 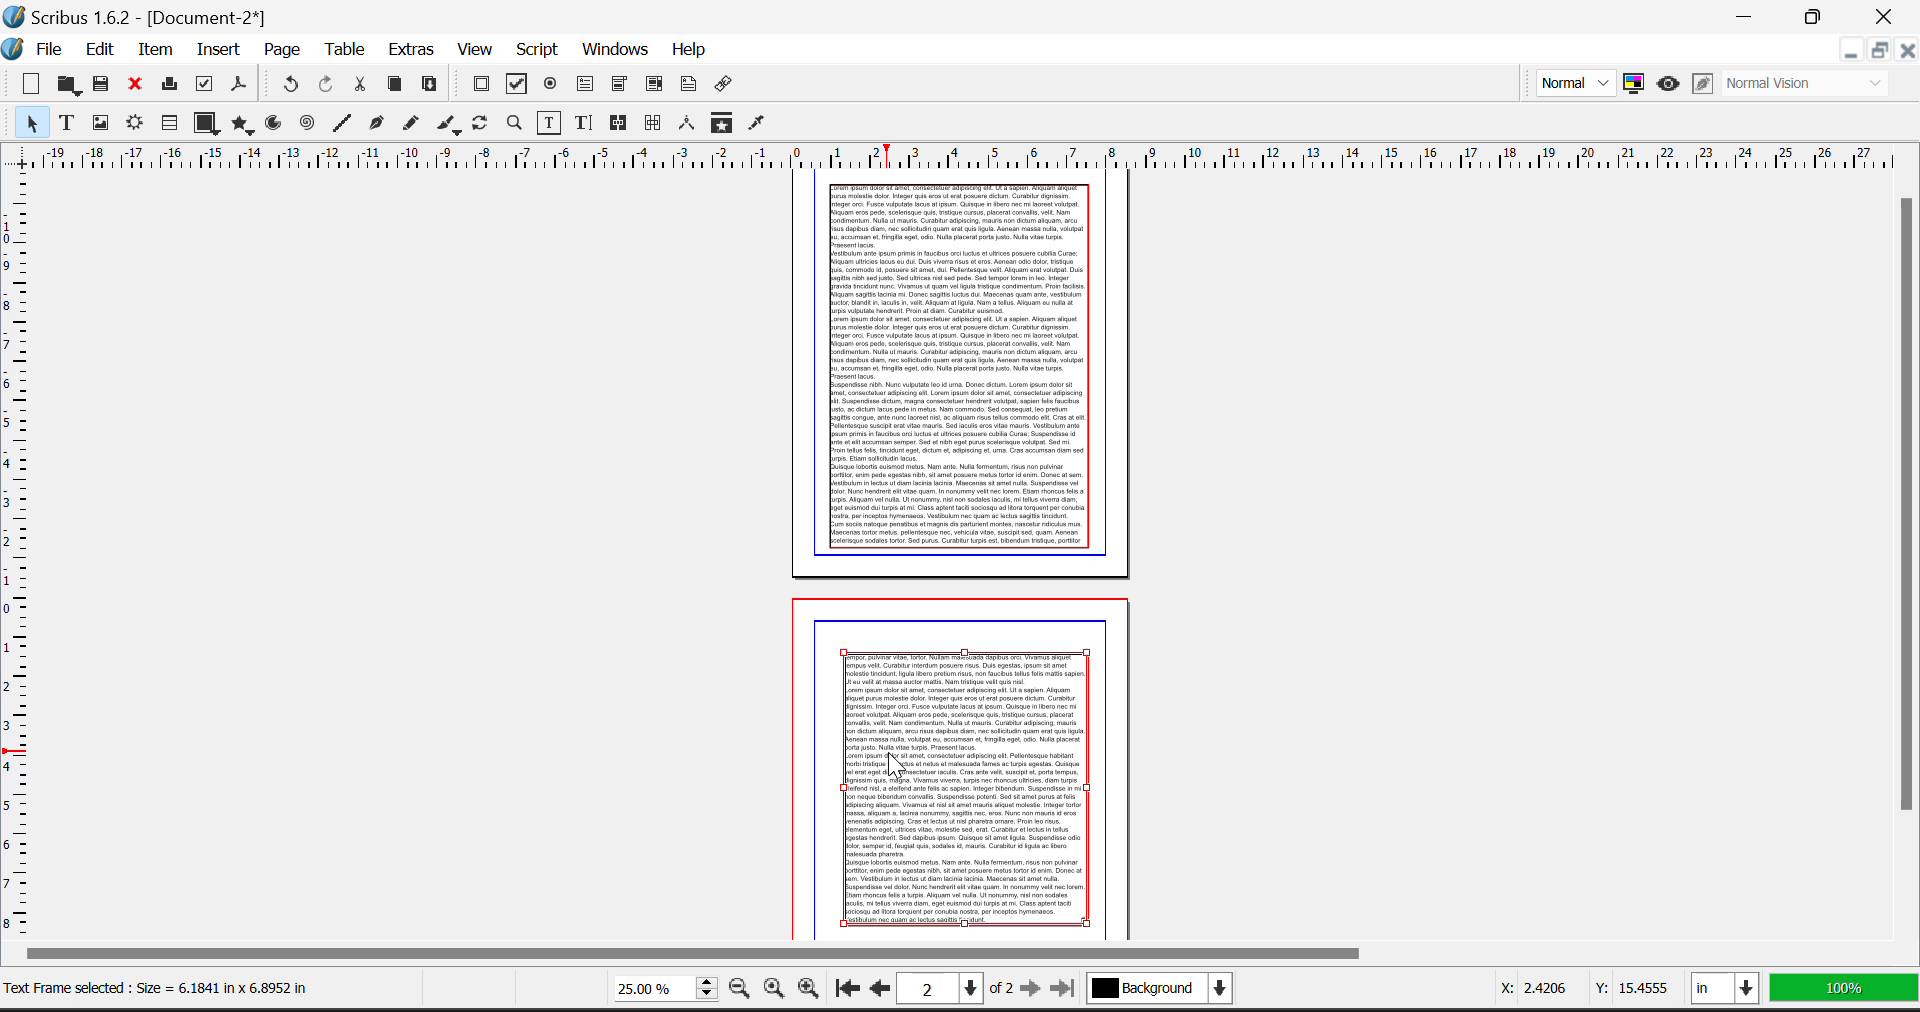 What do you see at coordinates (655, 85) in the screenshot?
I see `PDF List Box` at bounding box center [655, 85].